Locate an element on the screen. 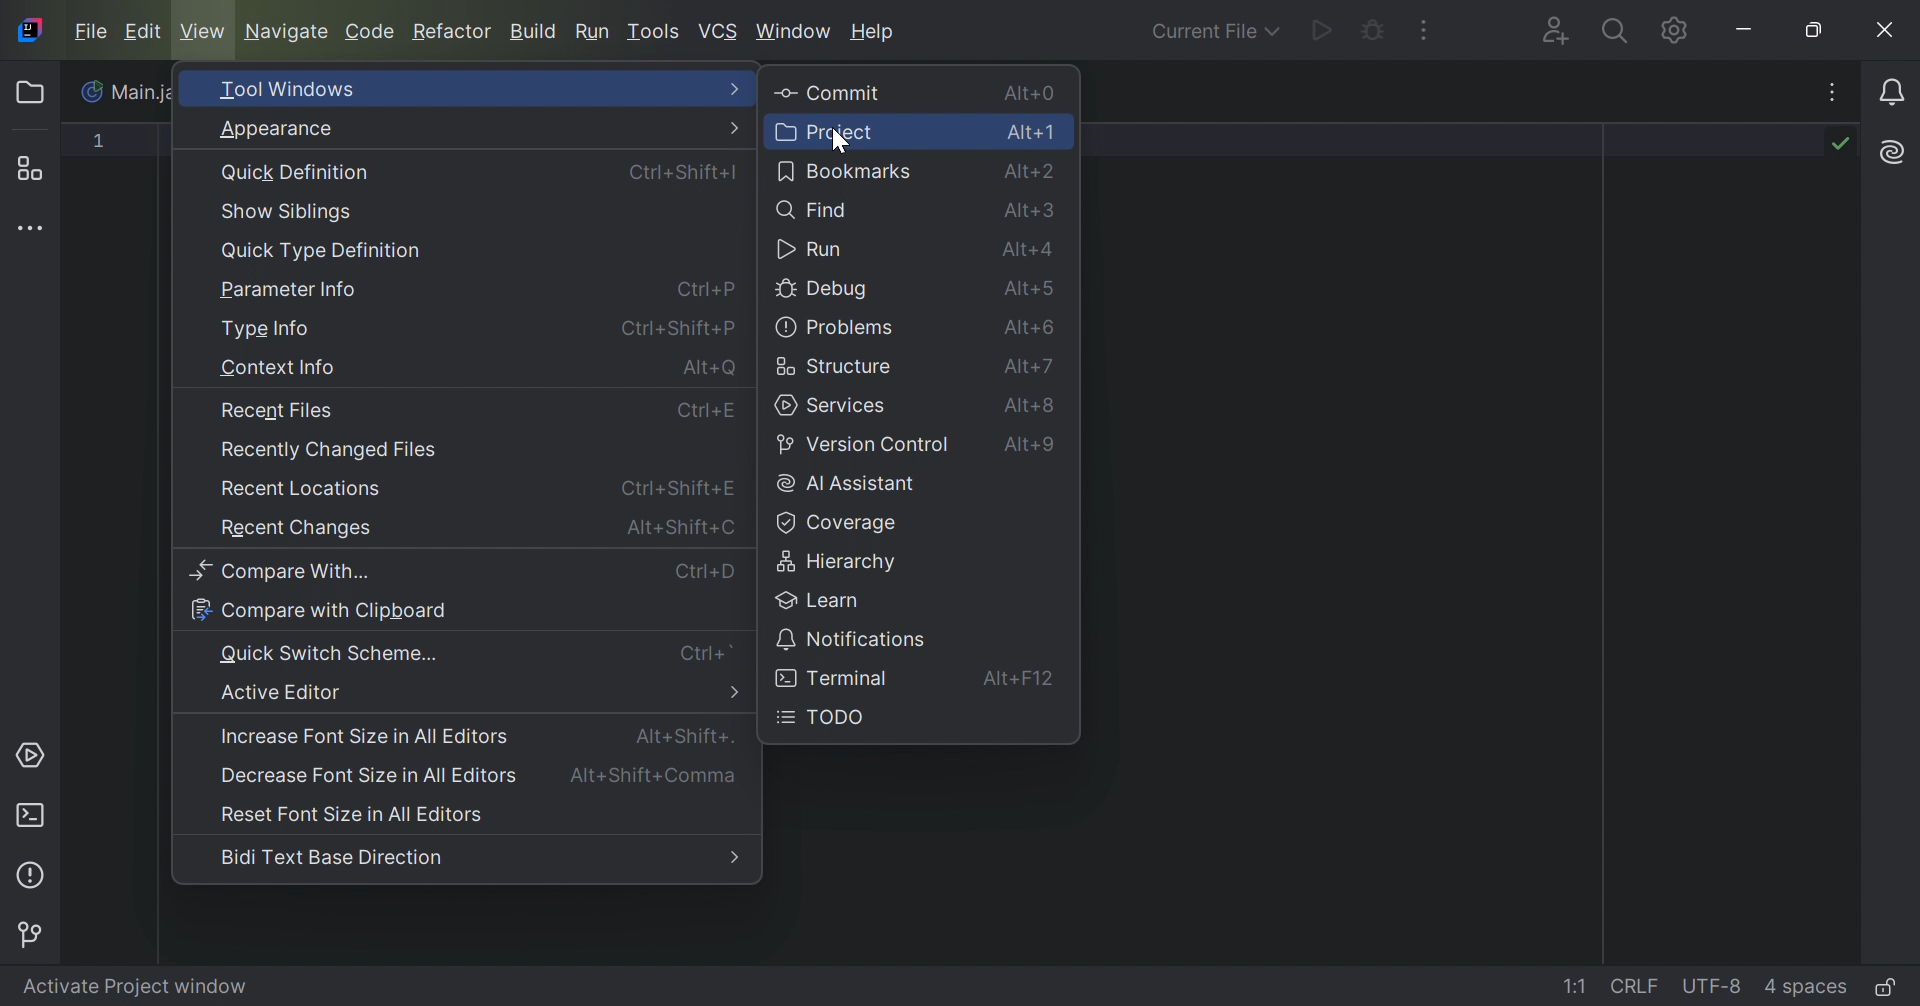 Image resolution: width=1920 pixels, height=1006 pixels. Quick Definition is located at coordinates (298, 173).